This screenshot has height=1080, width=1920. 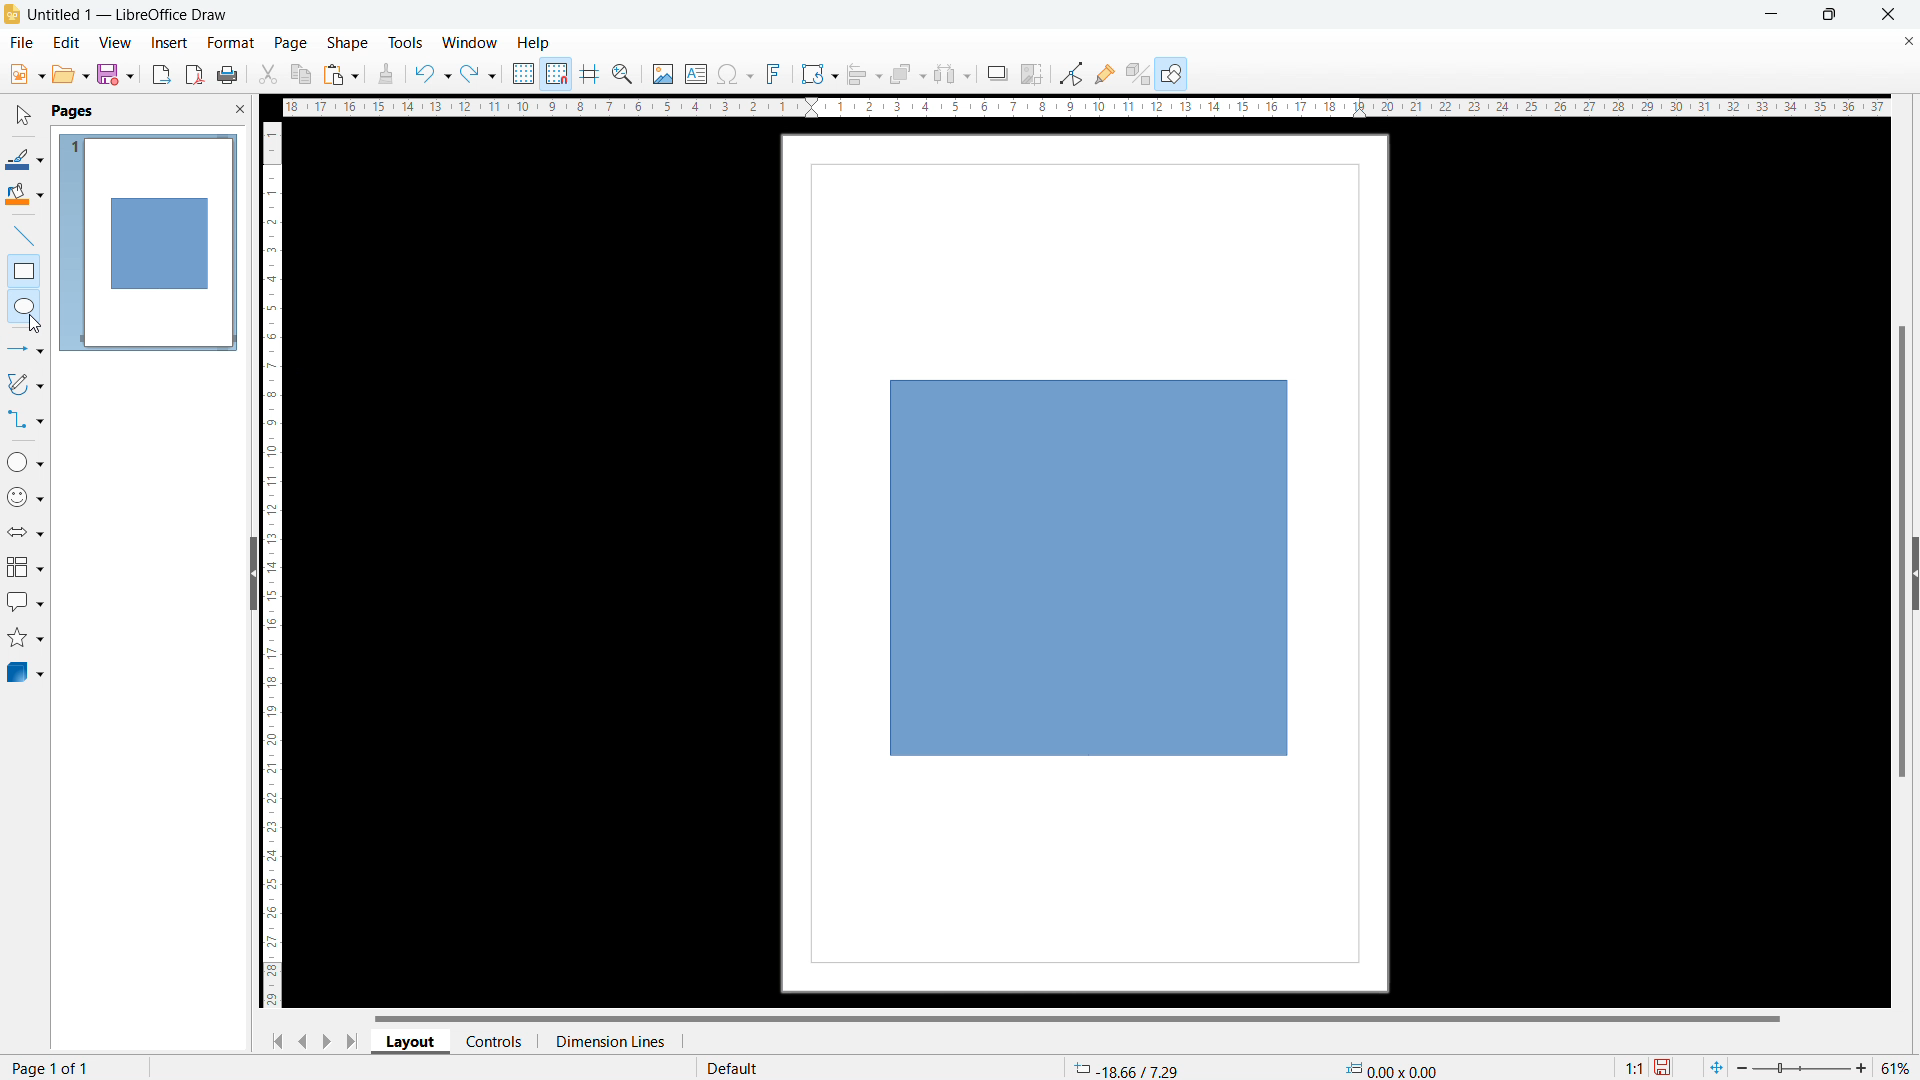 What do you see at coordinates (1828, 15) in the screenshot?
I see `maximize` at bounding box center [1828, 15].